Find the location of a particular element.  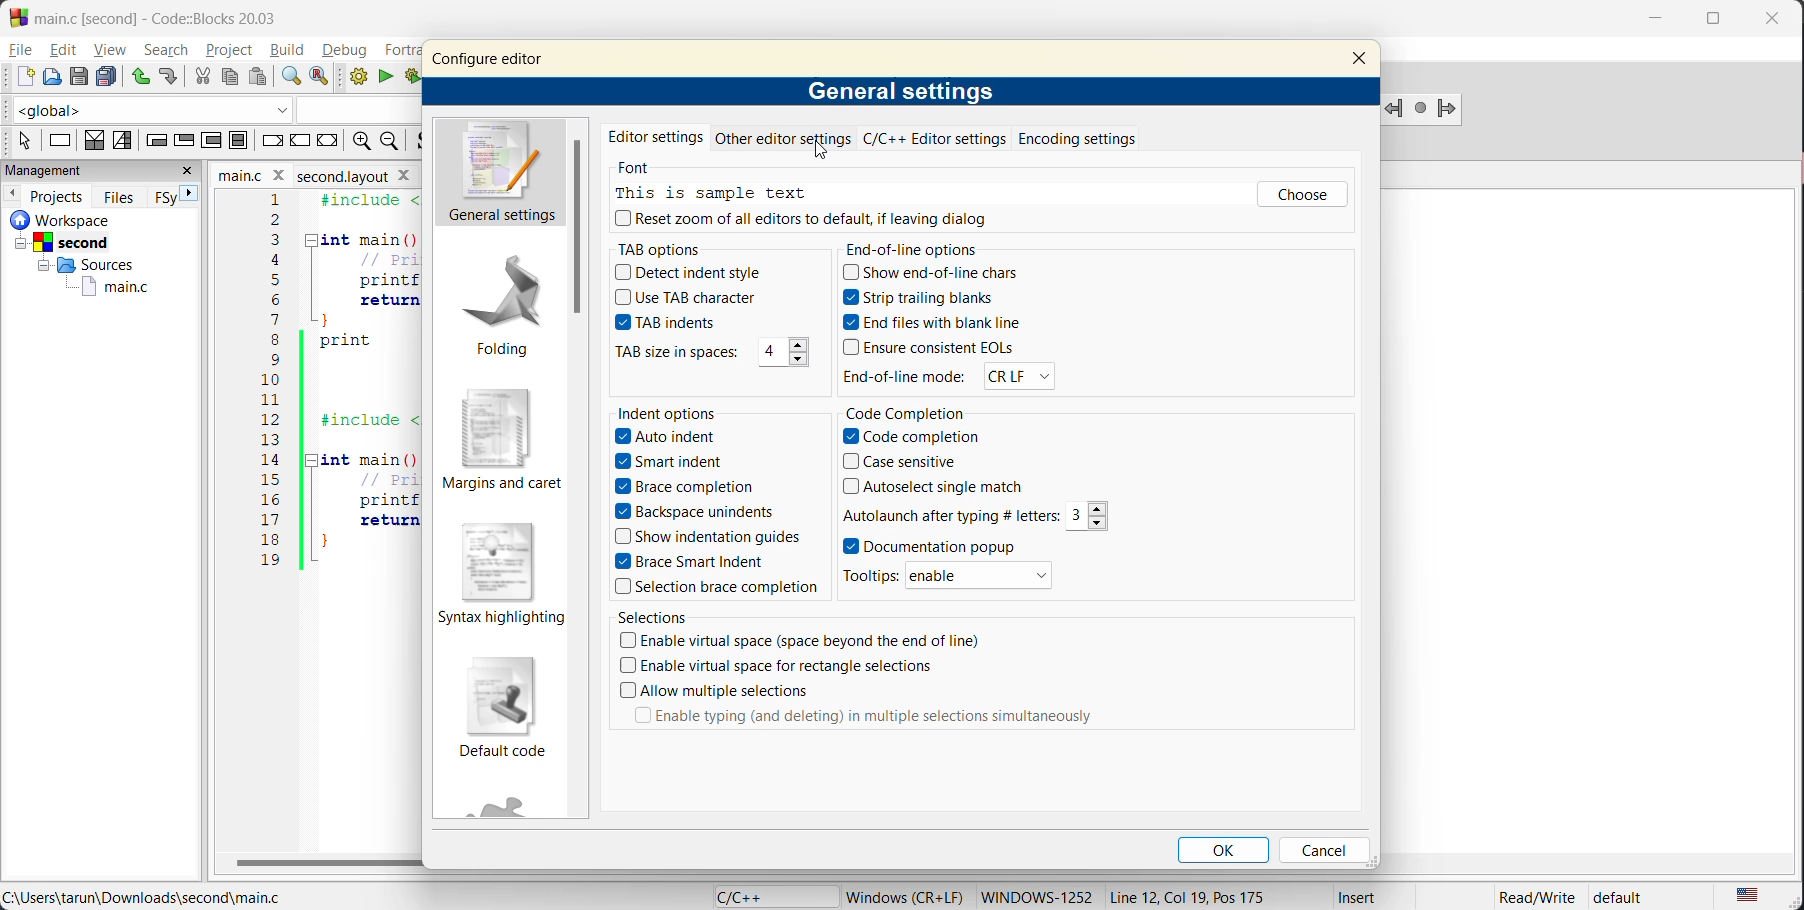

choose is located at coordinates (1302, 193).